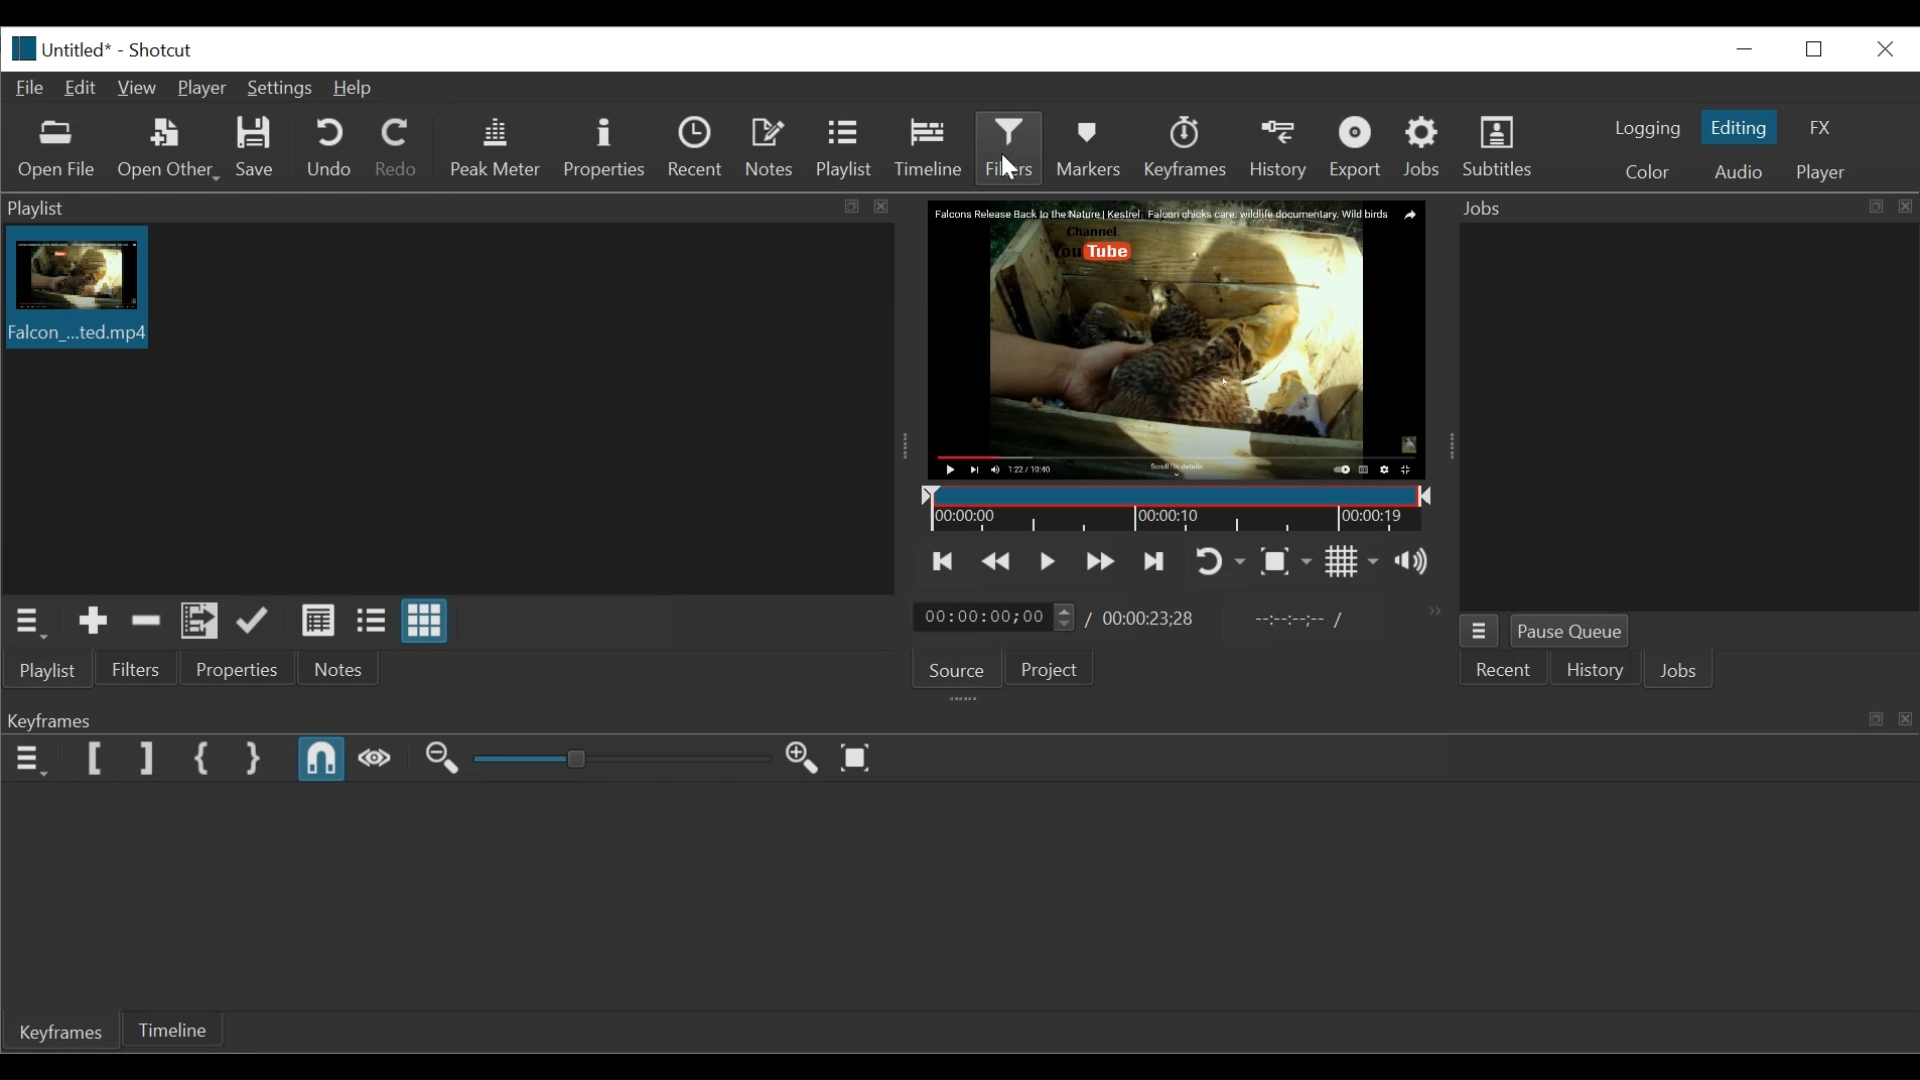 The image size is (1920, 1080). Describe the element at coordinates (333, 149) in the screenshot. I see `Undo` at that location.